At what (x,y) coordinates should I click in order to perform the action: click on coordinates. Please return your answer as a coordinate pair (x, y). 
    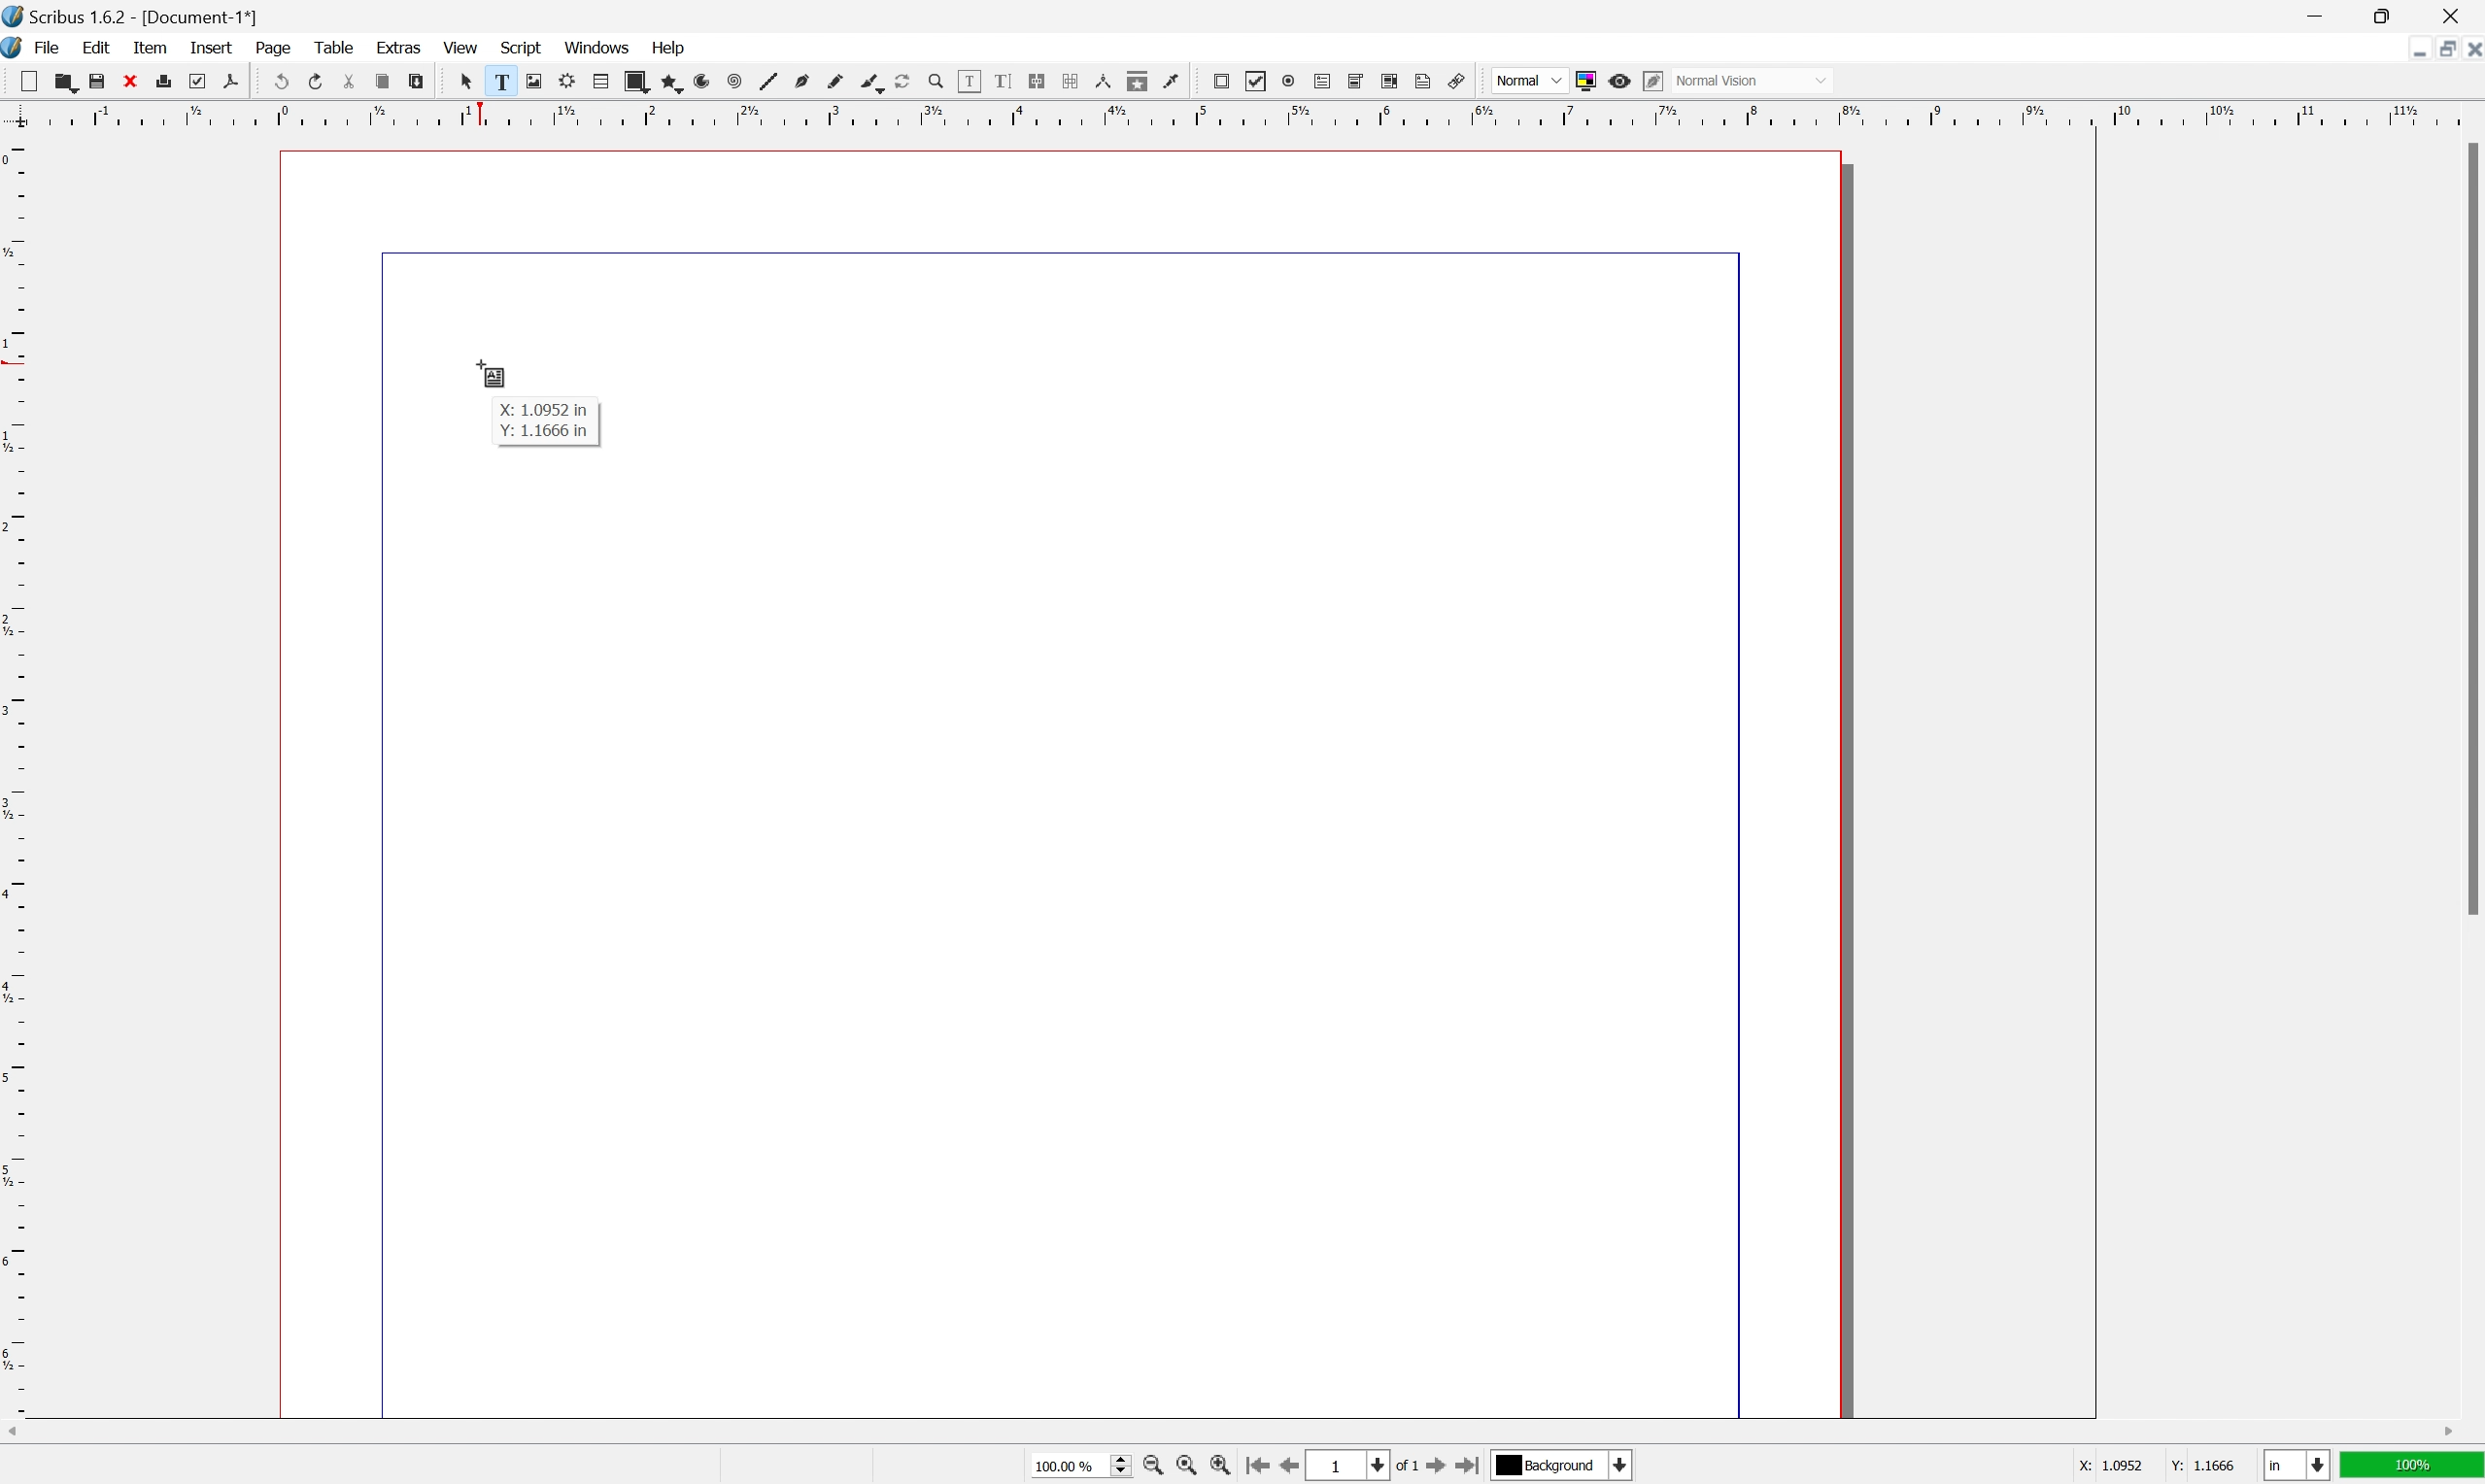
    Looking at the image, I should click on (544, 424).